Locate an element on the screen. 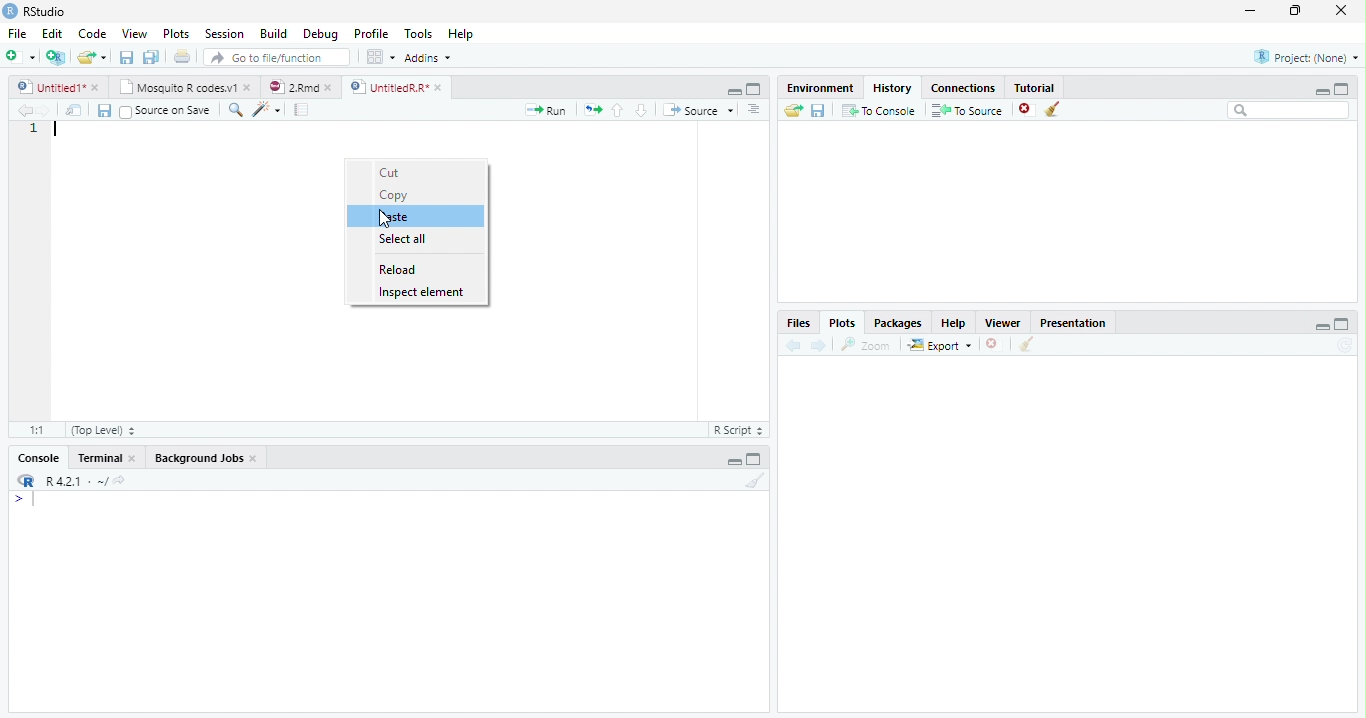 This screenshot has height=718, width=1366. Open Folder is located at coordinates (93, 55).